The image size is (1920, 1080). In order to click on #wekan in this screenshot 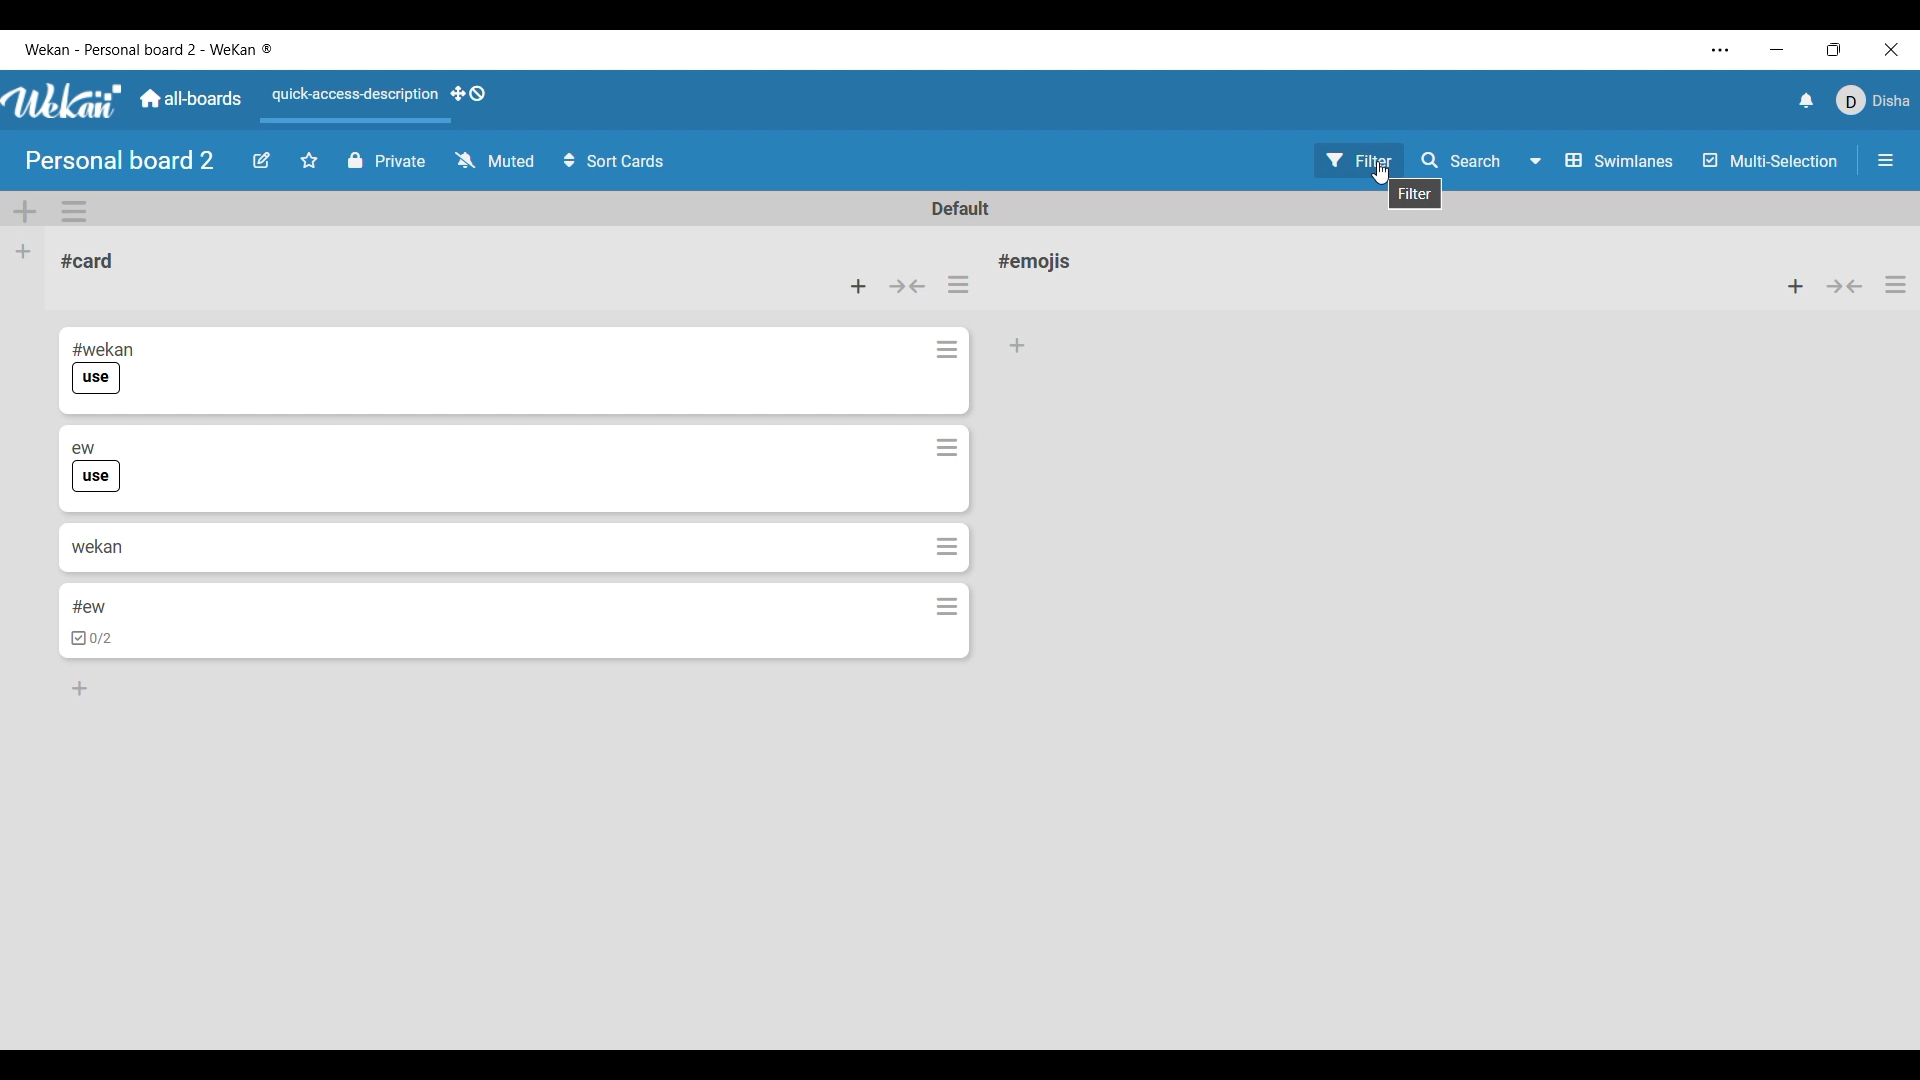, I will do `click(104, 348)`.